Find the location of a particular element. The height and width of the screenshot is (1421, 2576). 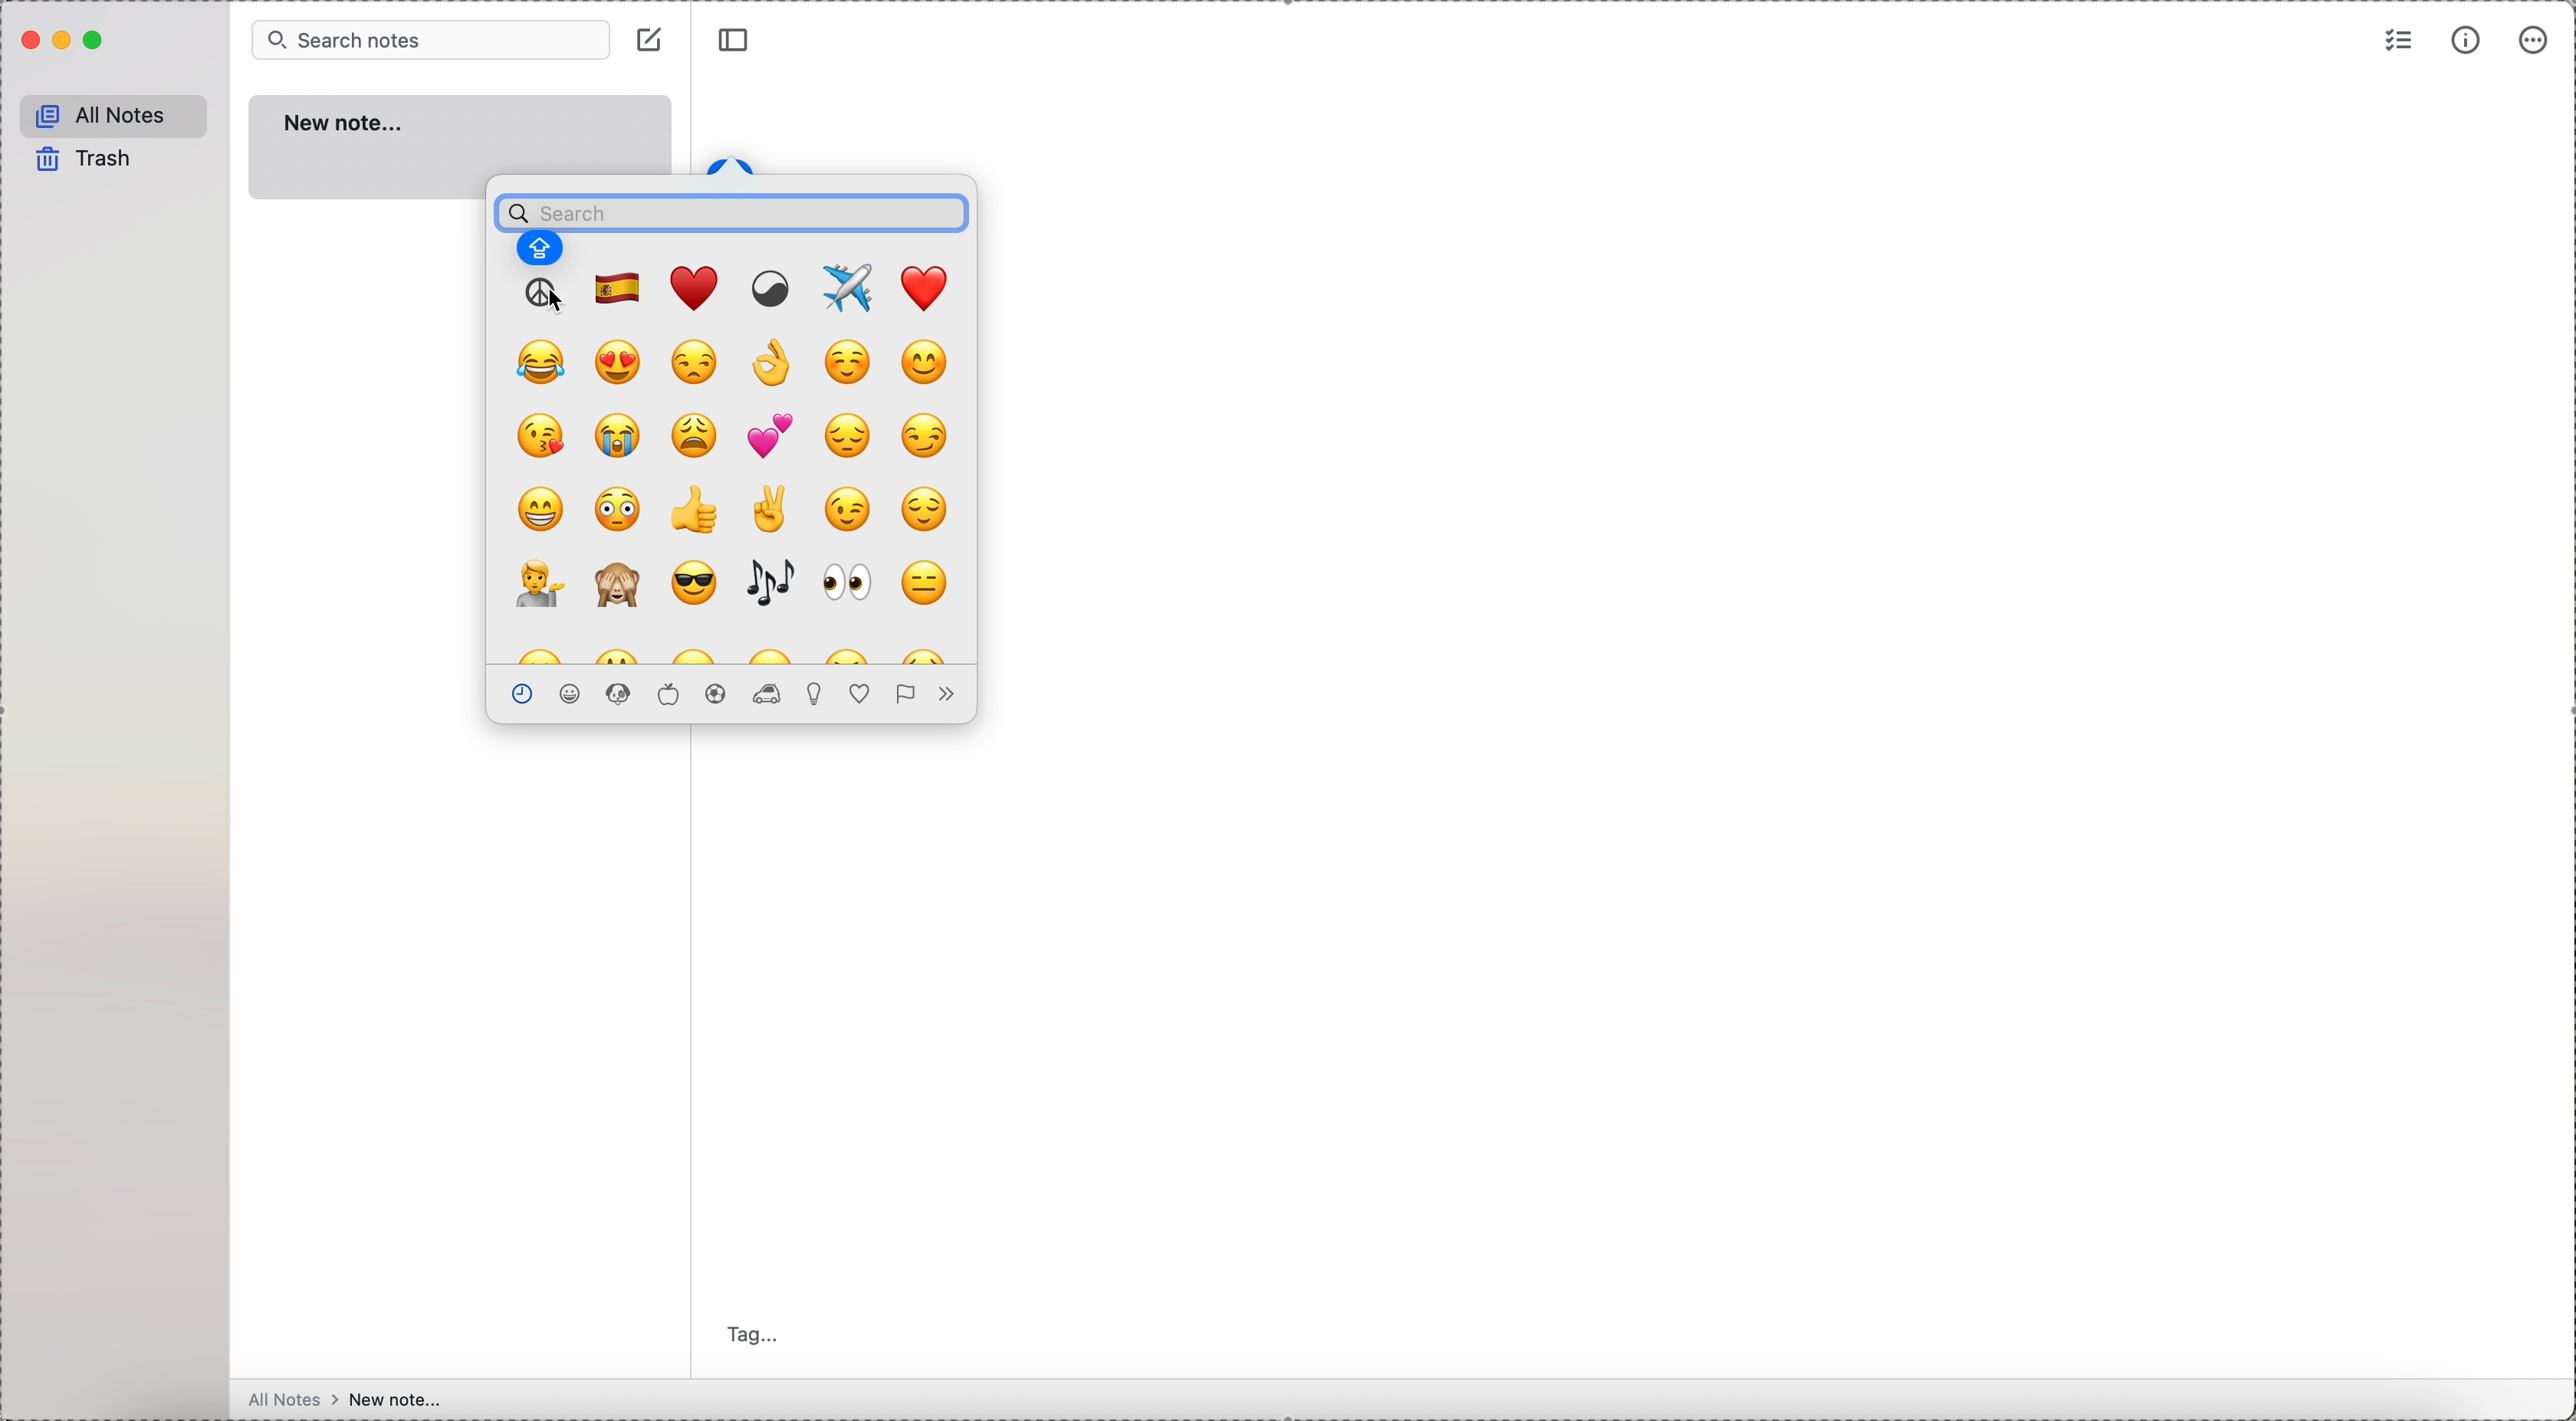

search bar is located at coordinates (731, 207).